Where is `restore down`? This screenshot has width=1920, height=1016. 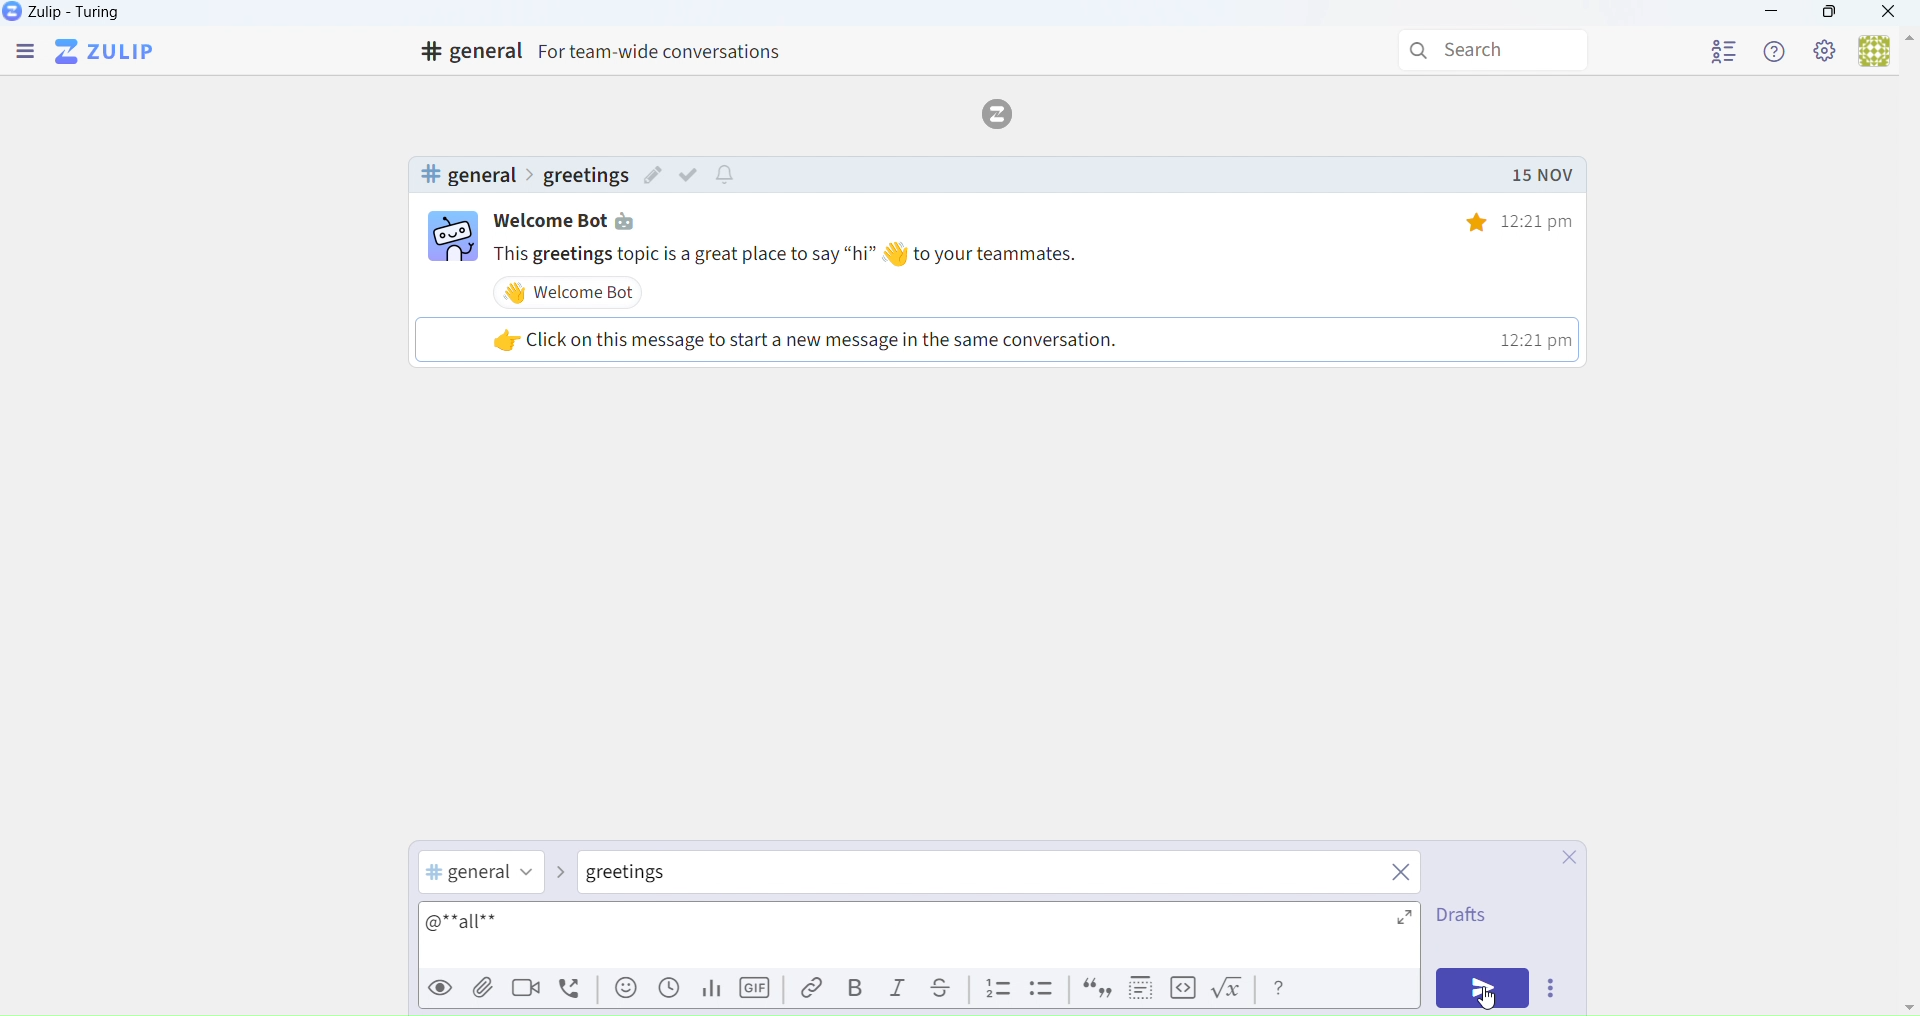
restore down is located at coordinates (1827, 15).